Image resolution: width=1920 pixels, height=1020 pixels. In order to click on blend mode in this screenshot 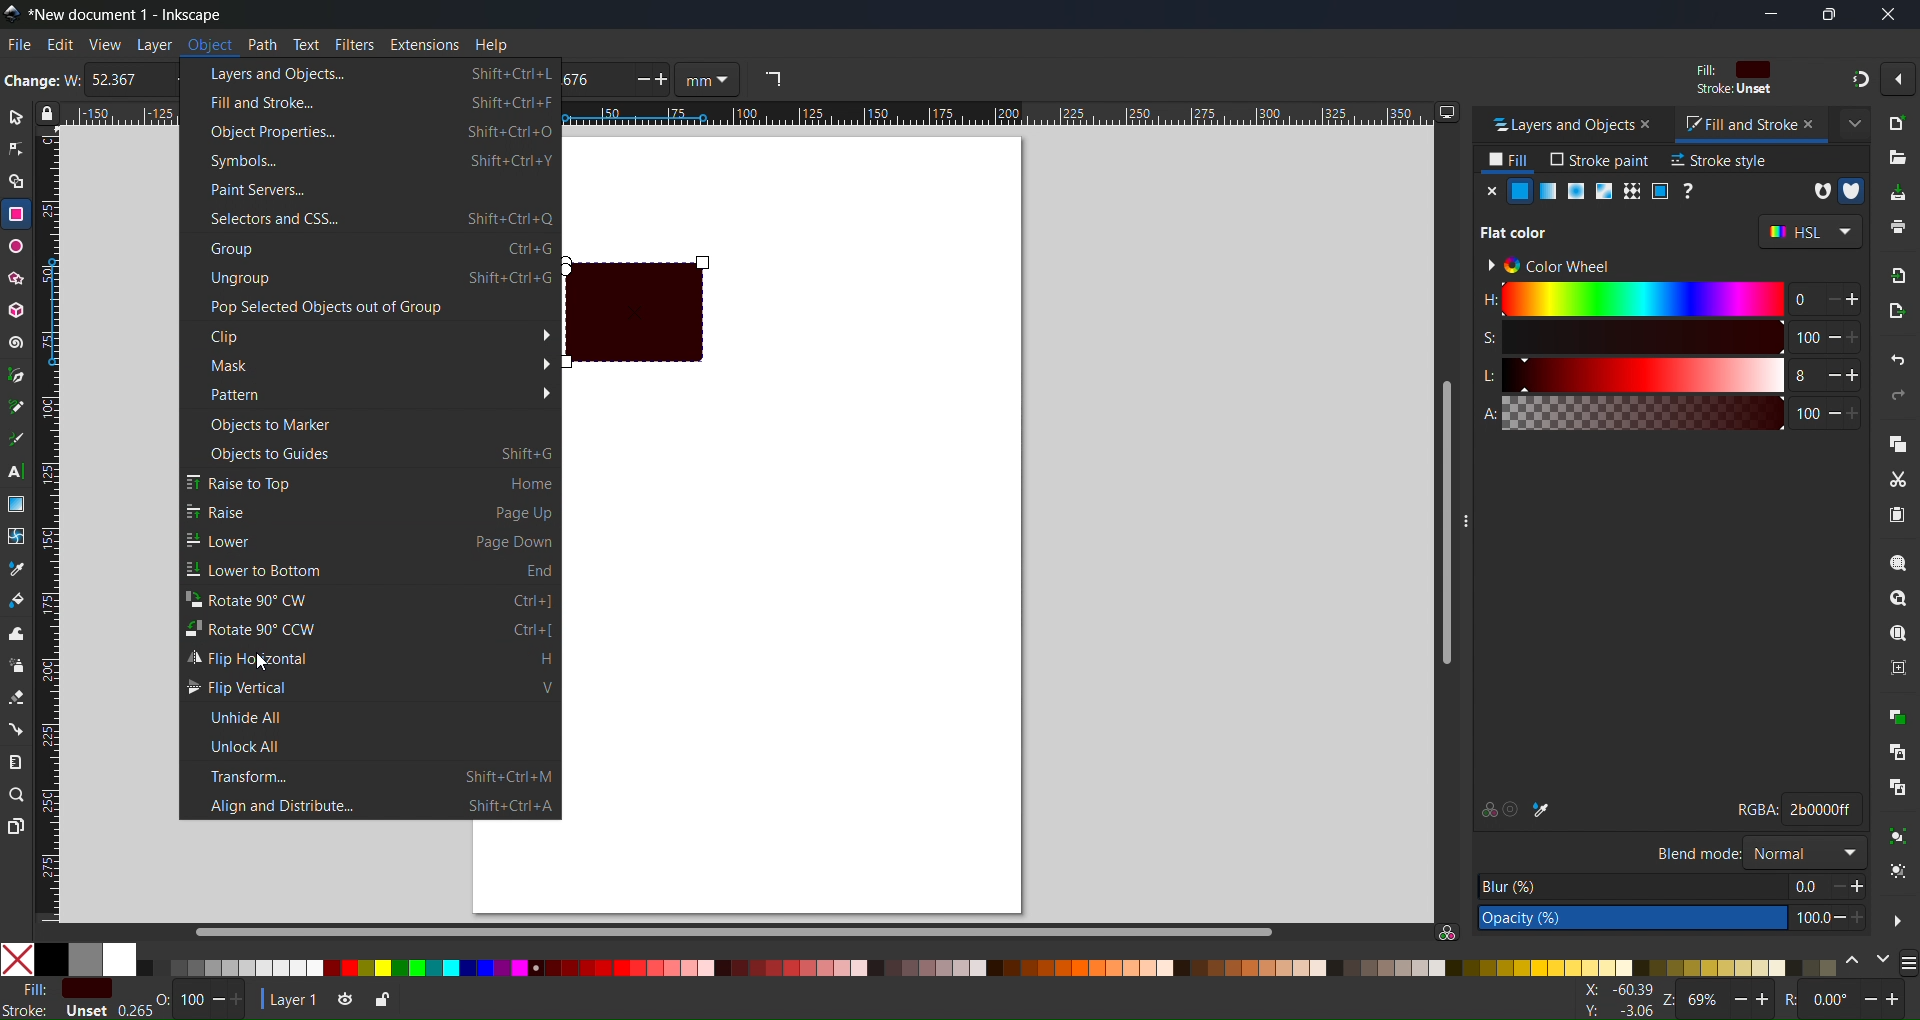, I will do `click(1696, 852)`.